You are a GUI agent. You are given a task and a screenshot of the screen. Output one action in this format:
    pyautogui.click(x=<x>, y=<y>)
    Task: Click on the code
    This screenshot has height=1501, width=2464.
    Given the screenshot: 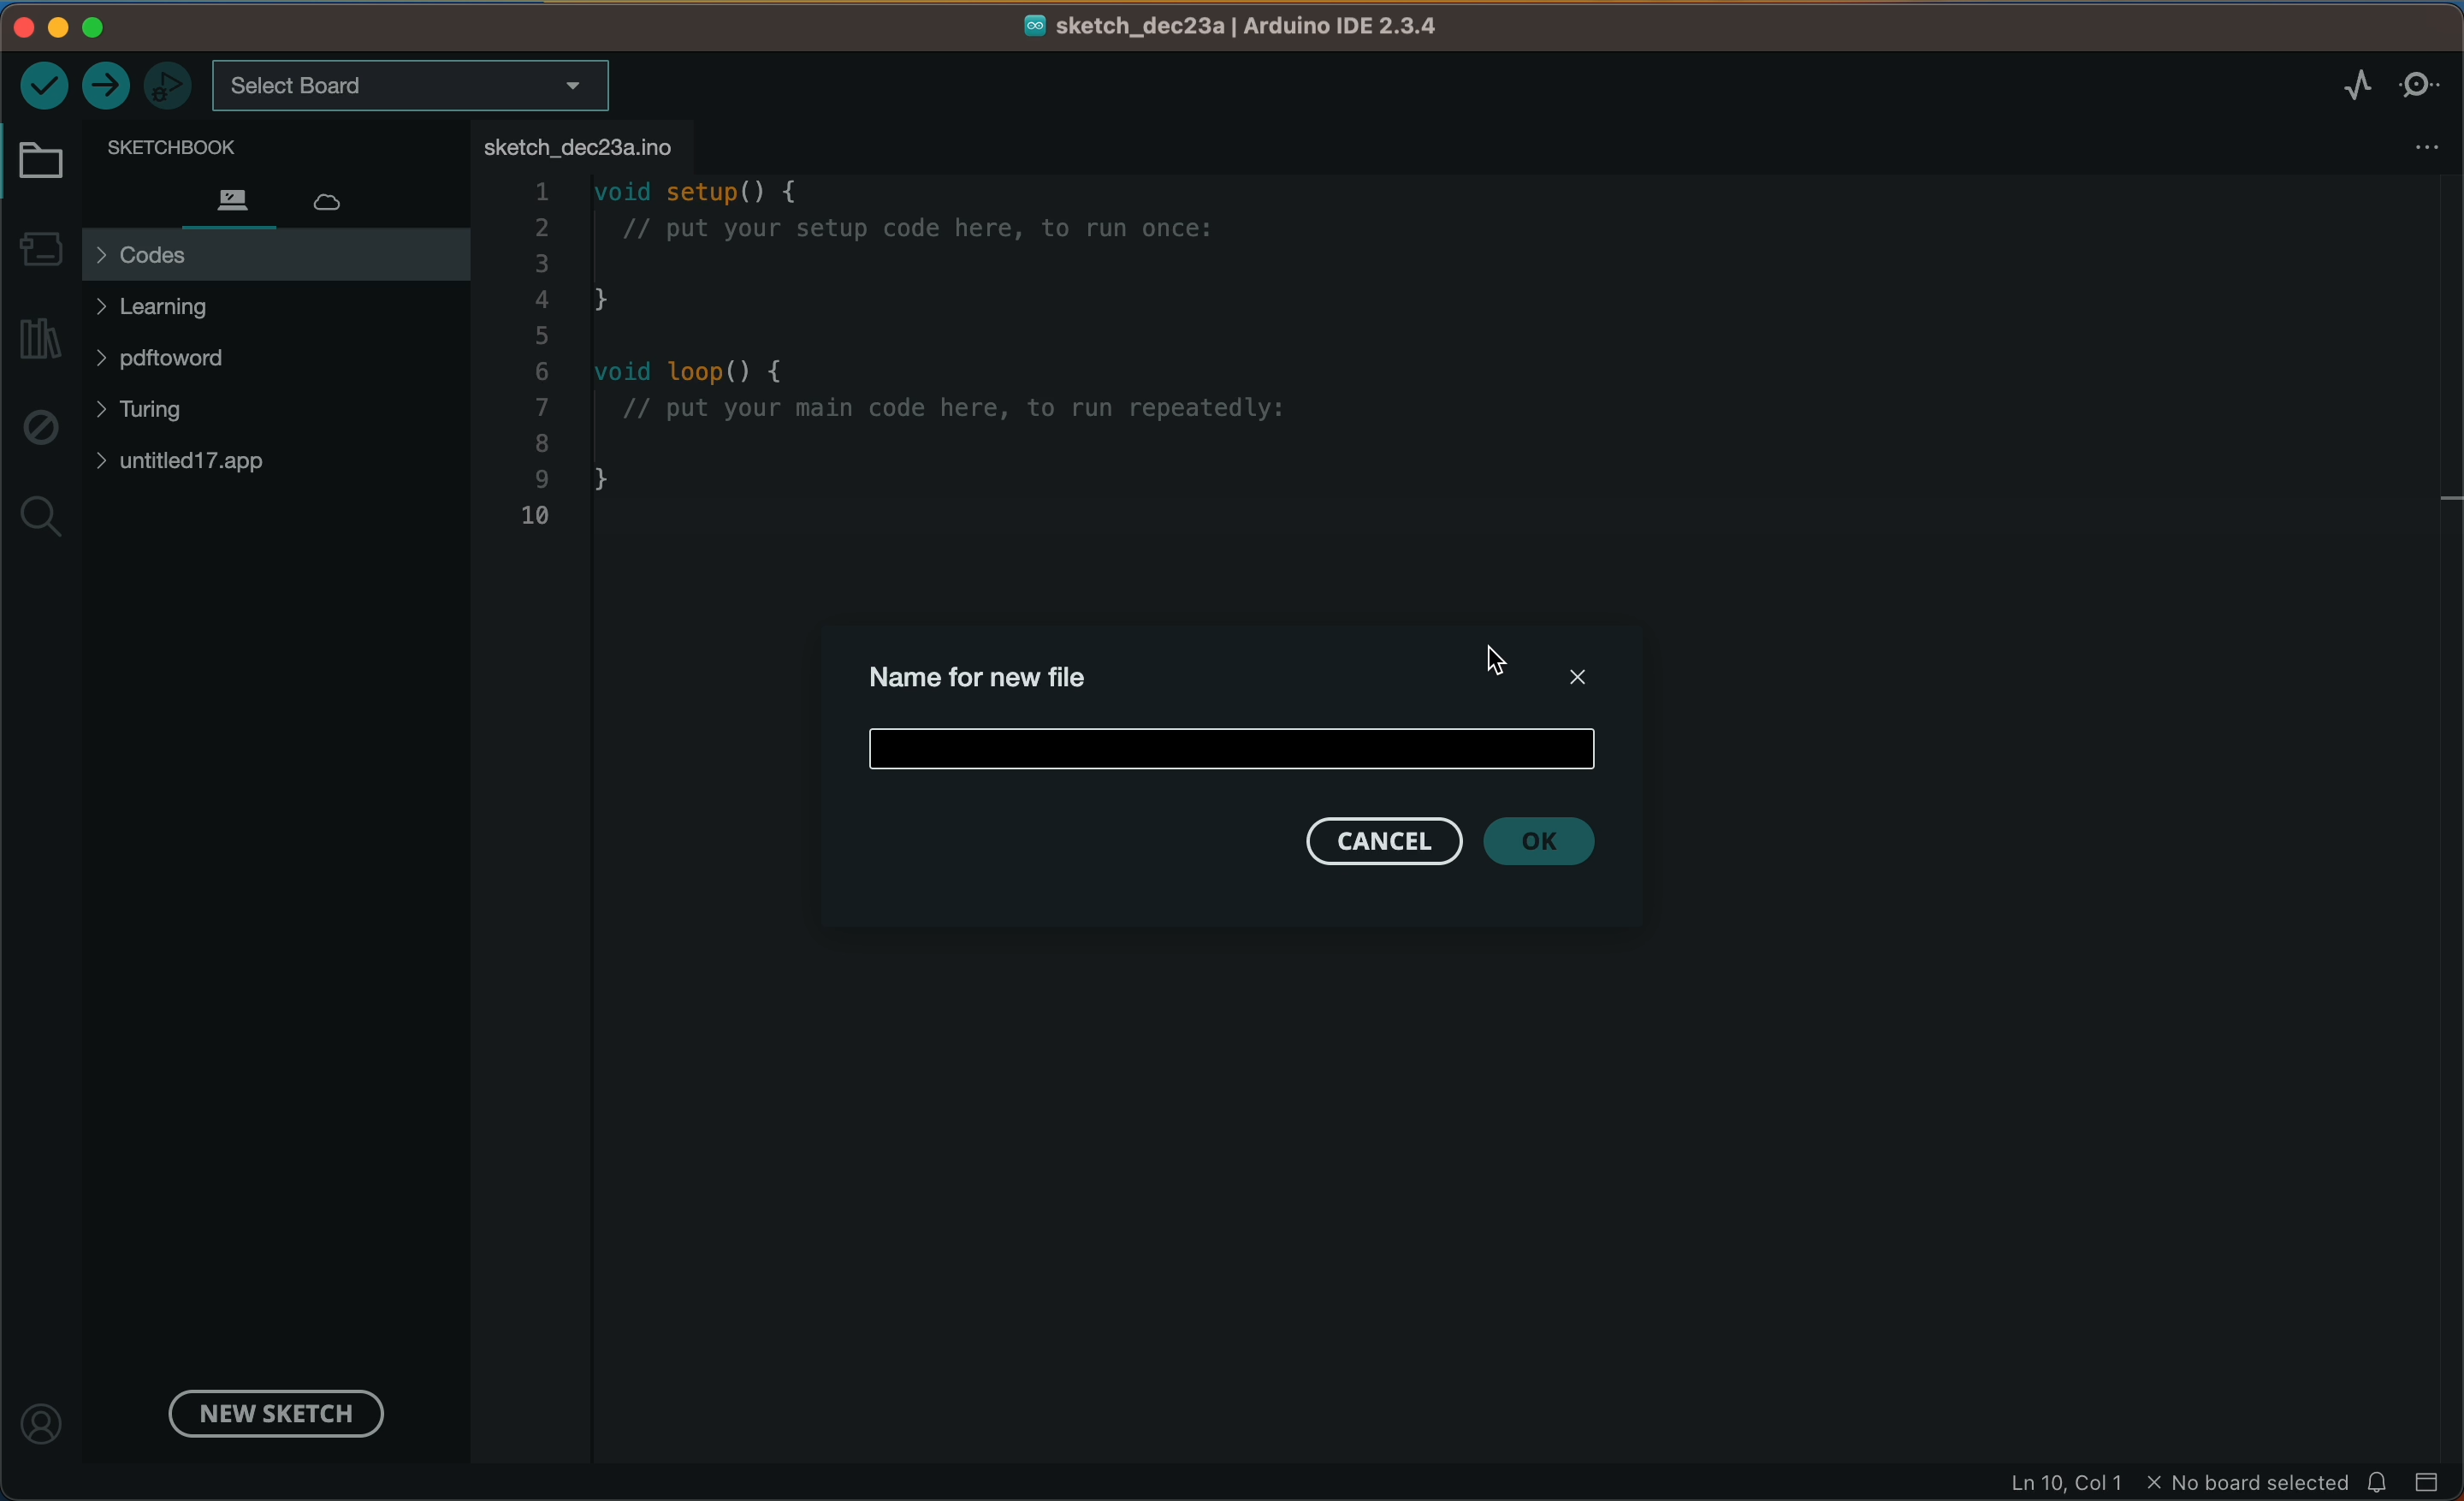 What is the action you would take?
    pyautogui.click(x=980, y=366)
    